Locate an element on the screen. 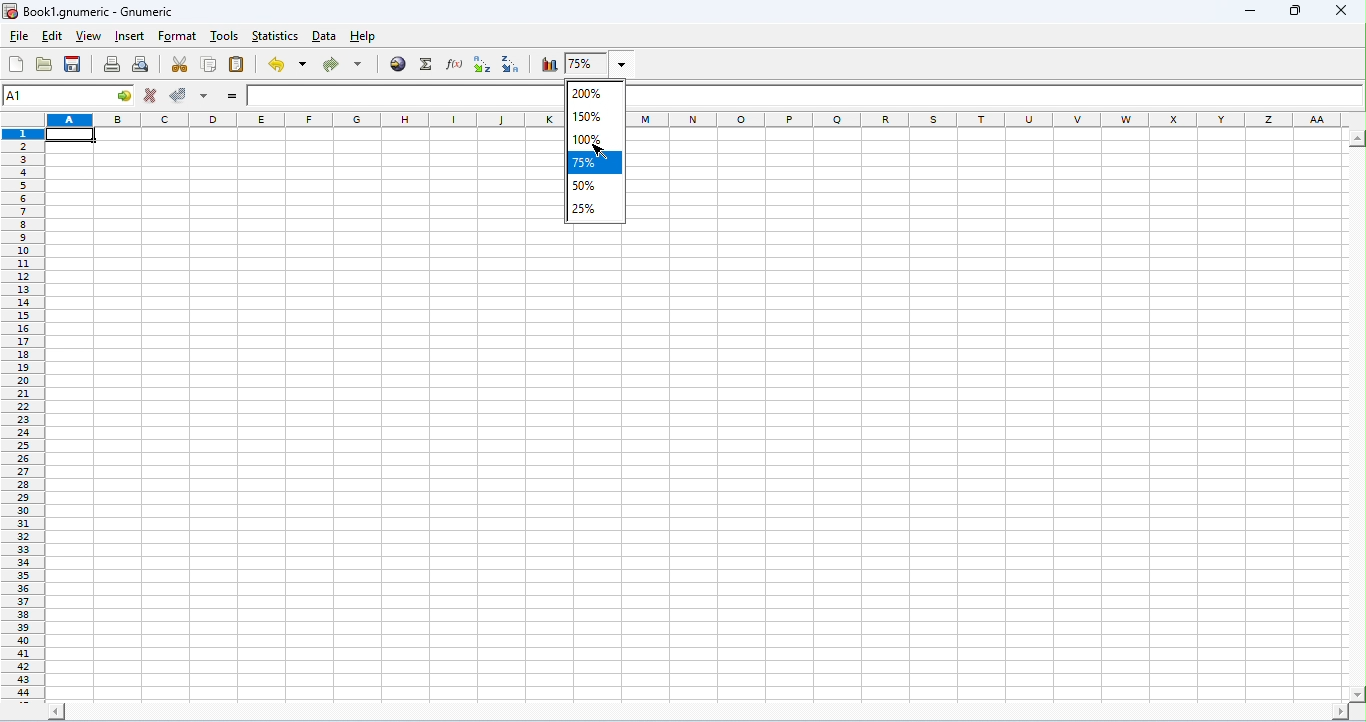  cut is located at coordinates (182, 64).